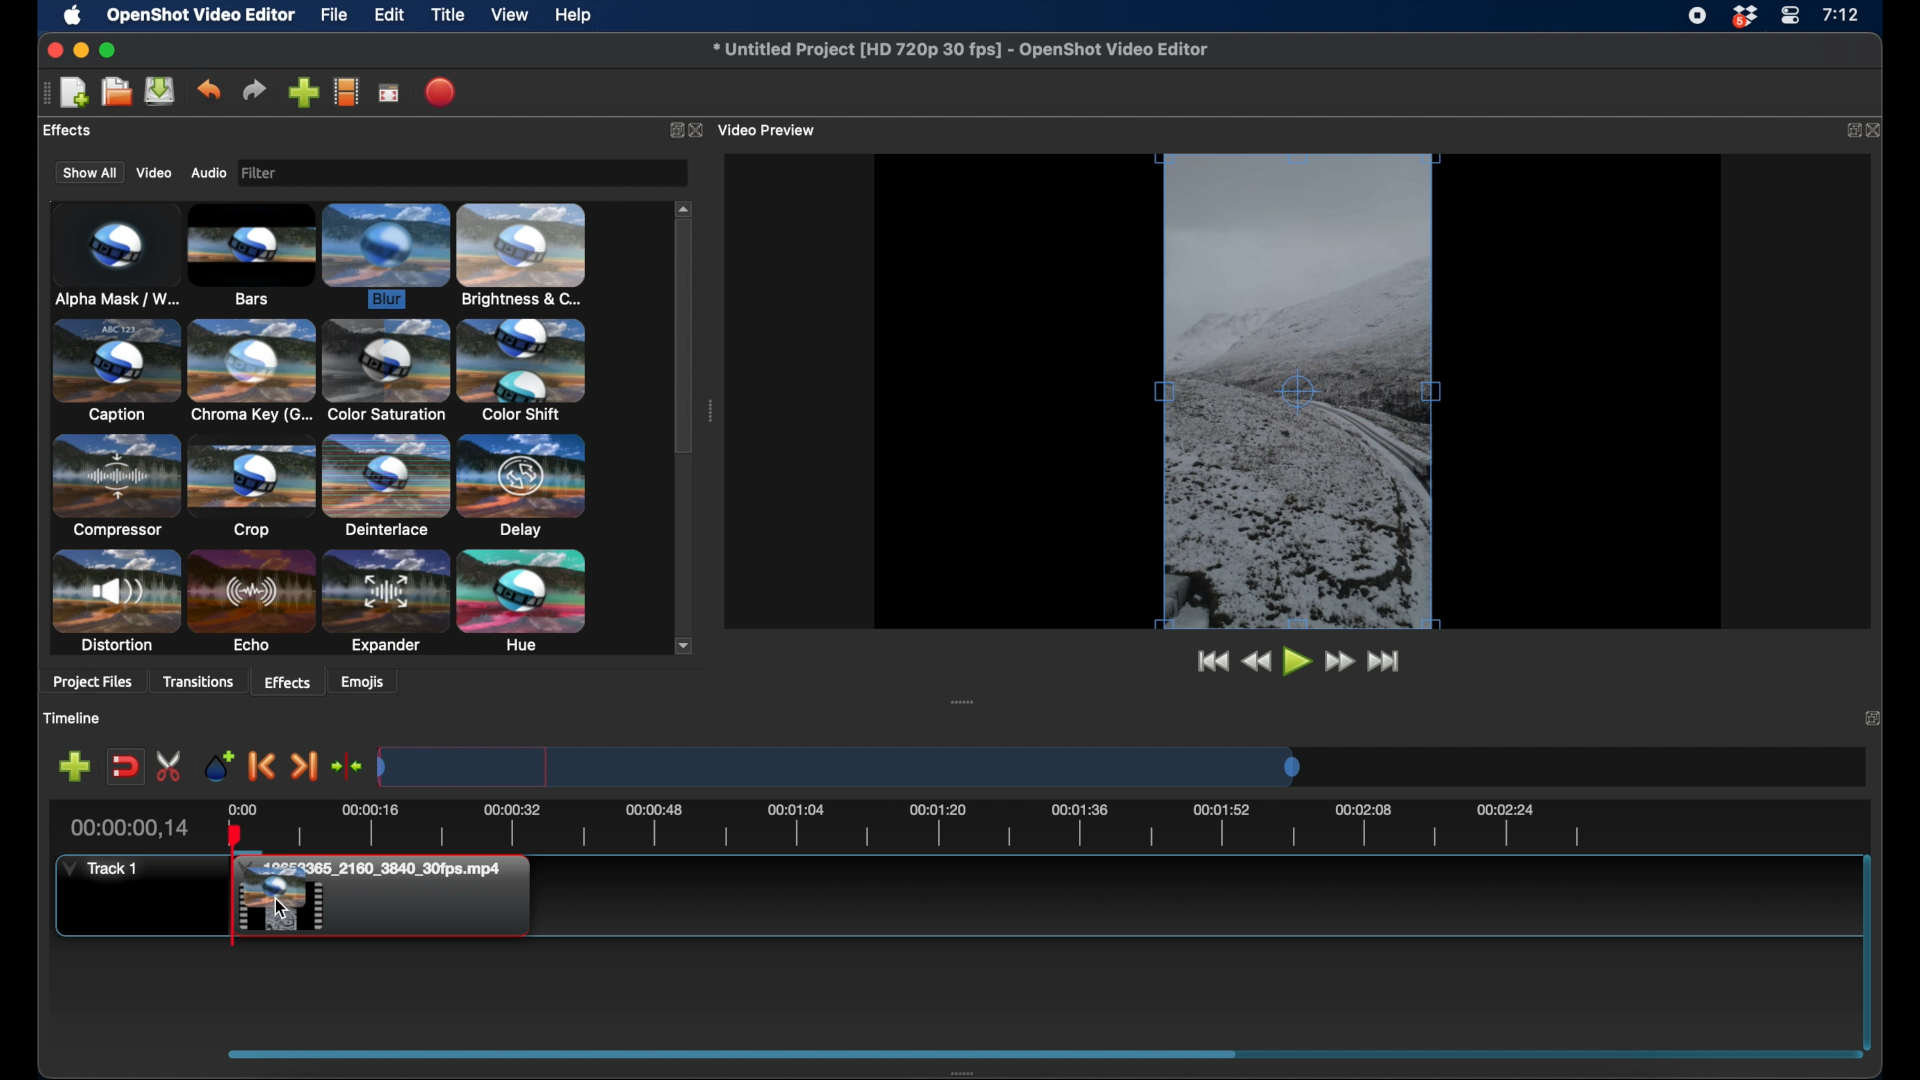 This screenshot has width=1920, height=1080. Describe the element at coordinates (347, 91) in the screenshot. I see `choose profile` at that location.